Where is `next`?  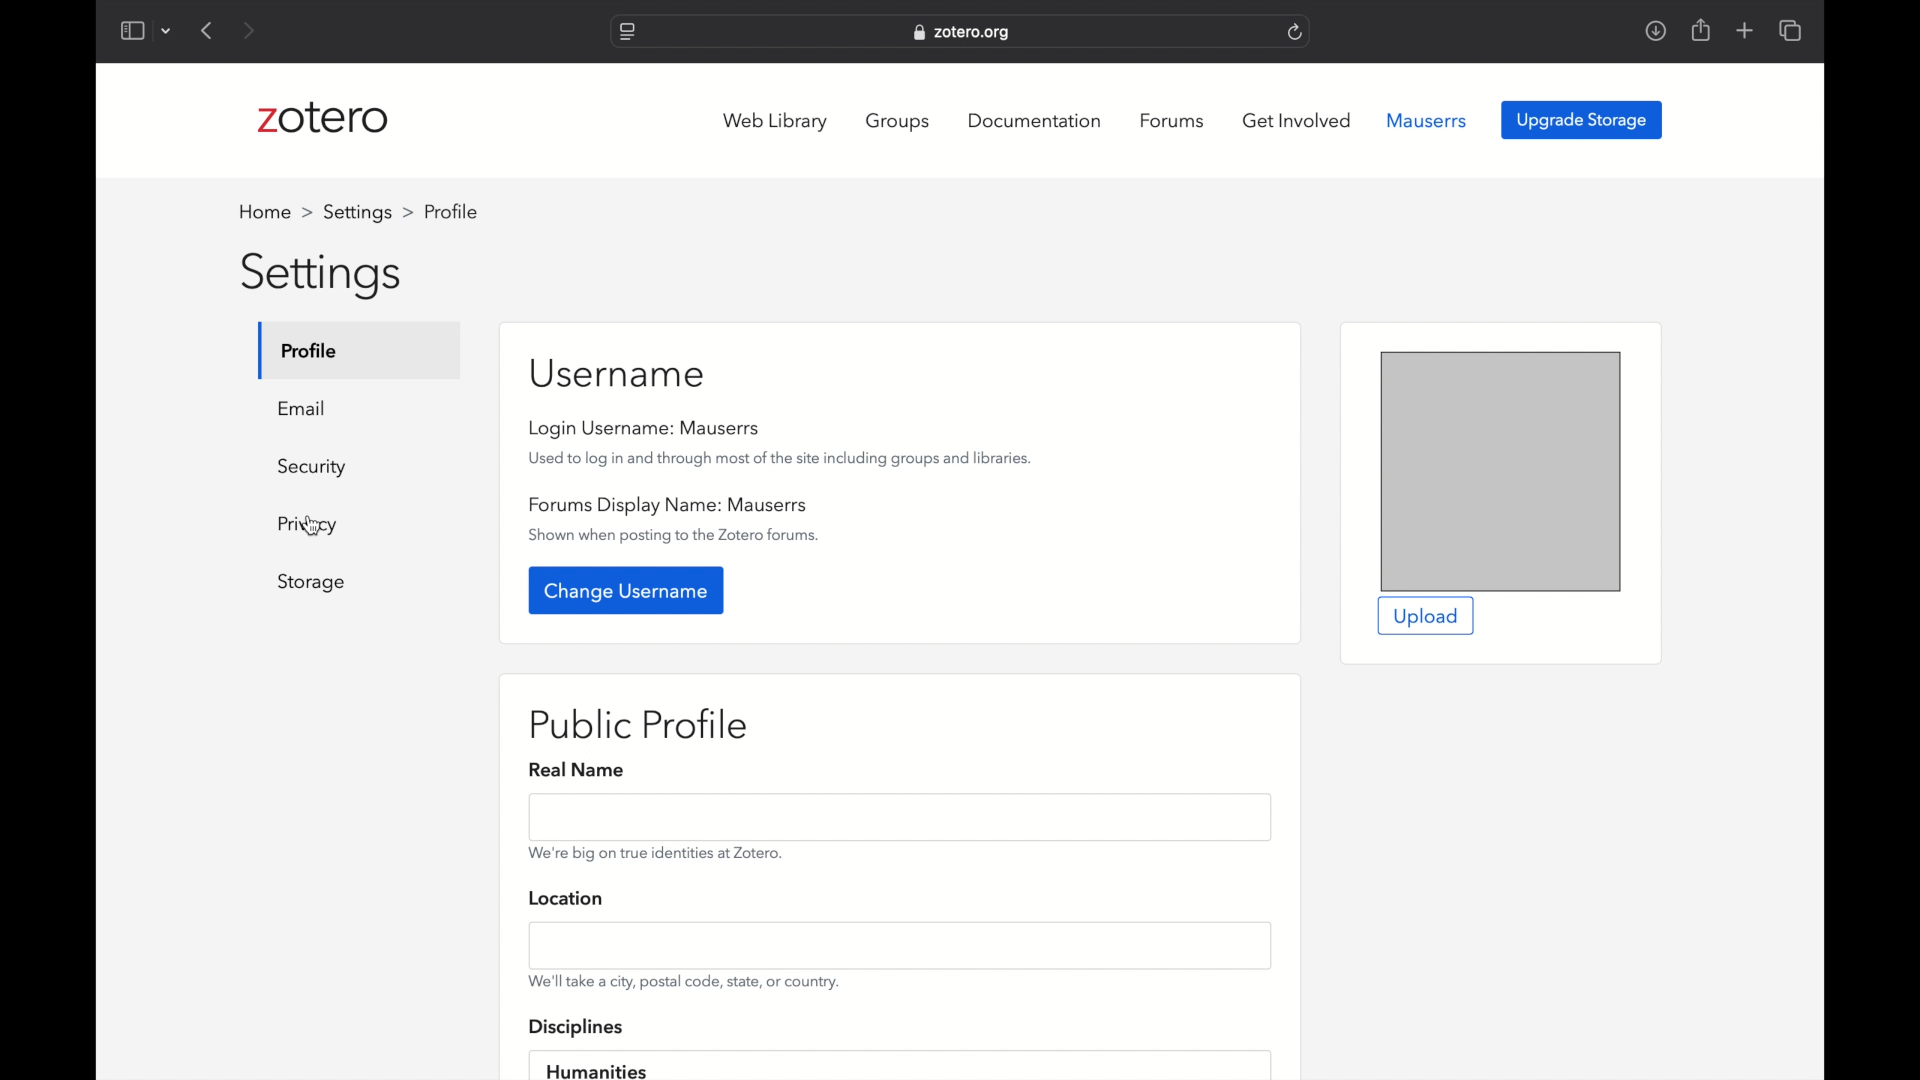 next is located at coordinates (247, 30).